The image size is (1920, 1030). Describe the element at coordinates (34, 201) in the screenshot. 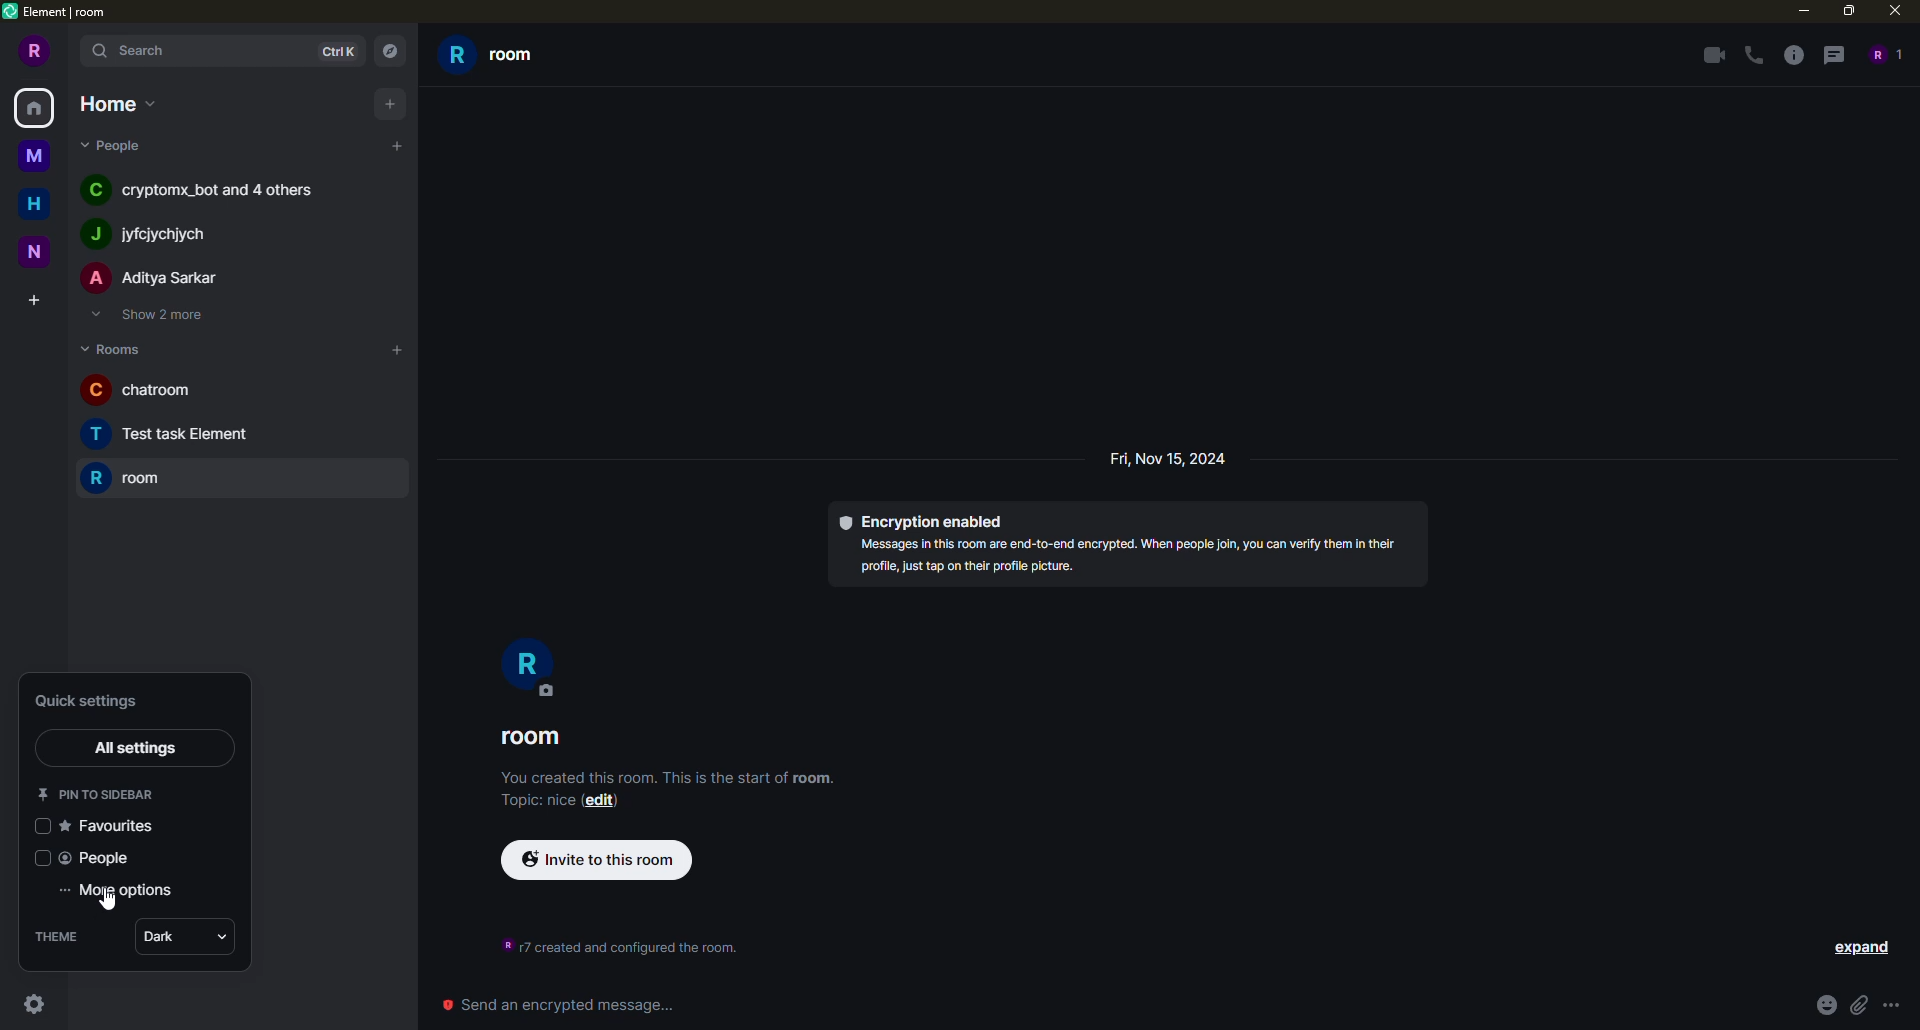

I see `h` at that location.